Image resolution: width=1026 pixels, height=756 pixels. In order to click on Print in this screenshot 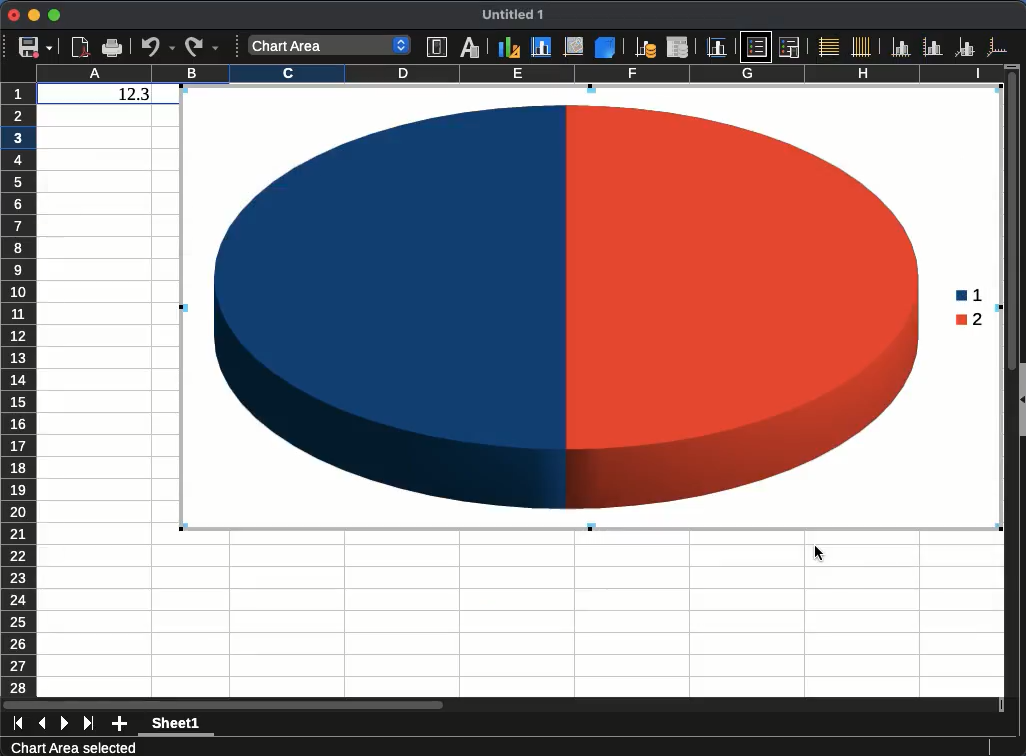, I will do `click(112, 48)`.